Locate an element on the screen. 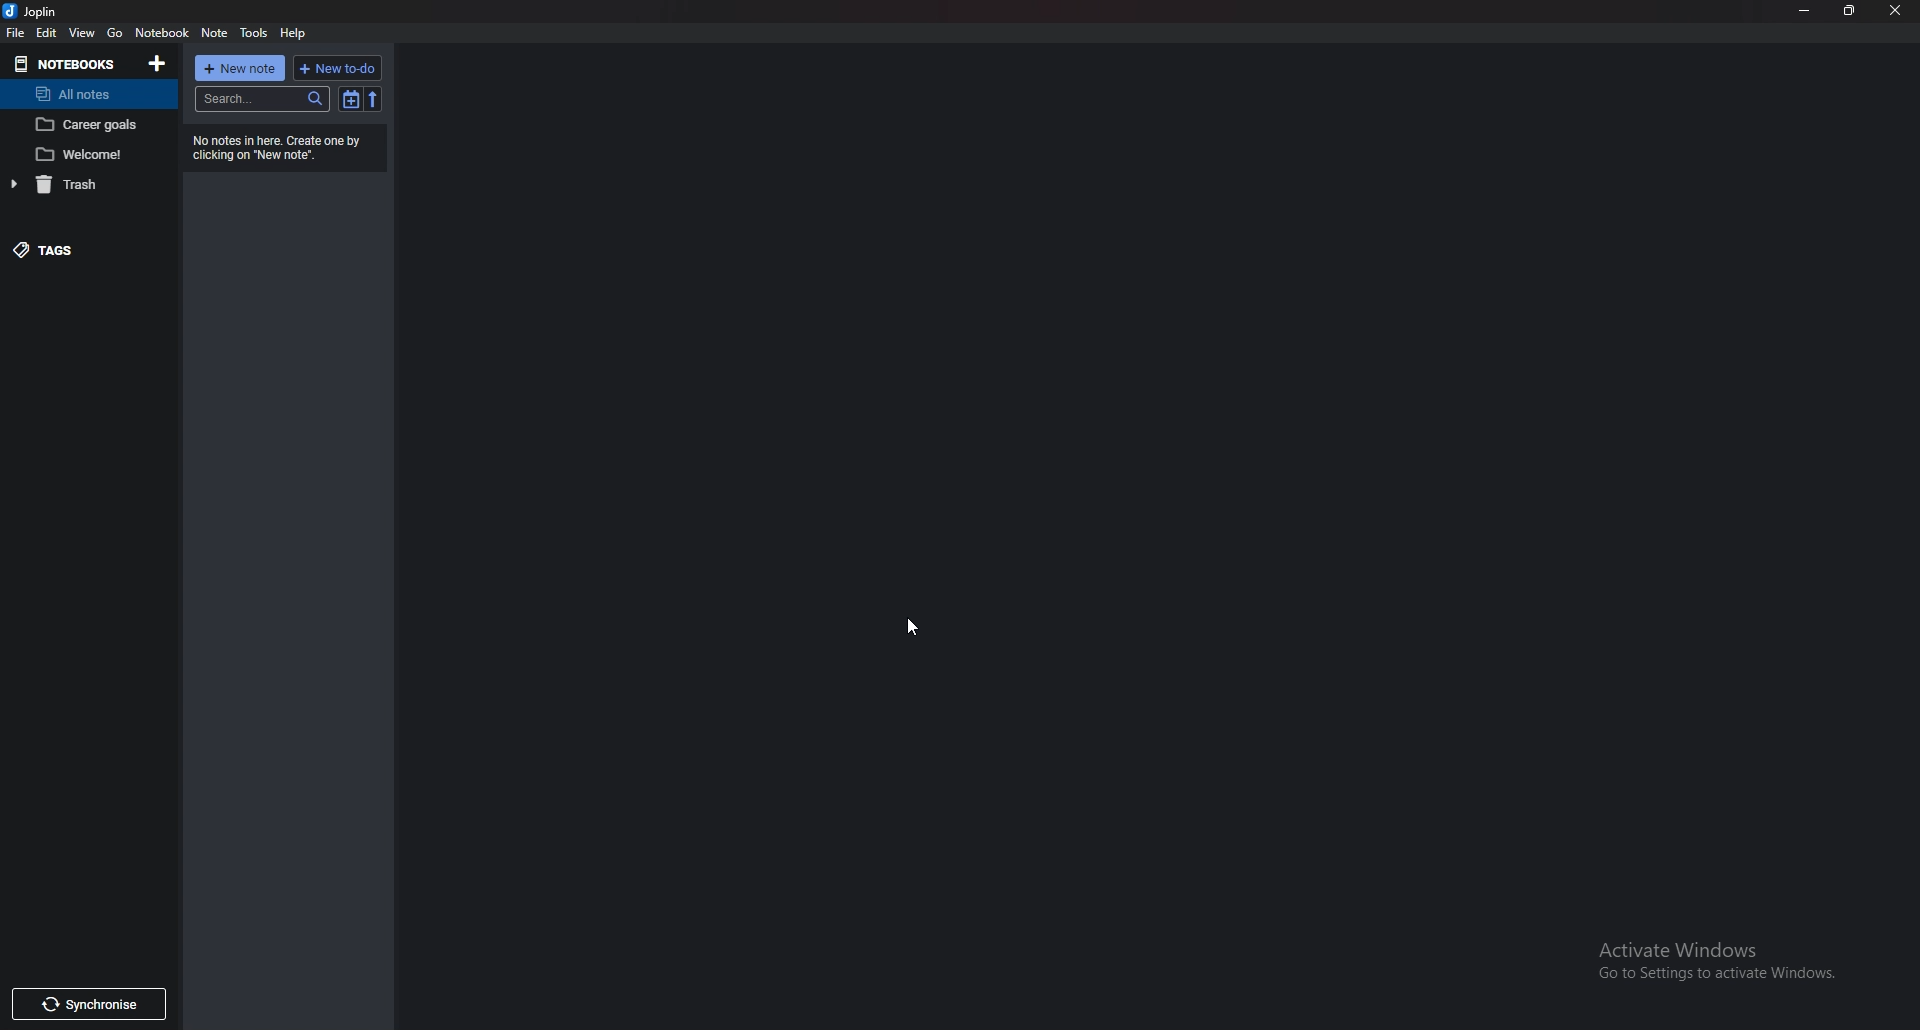  notebooks is located at coordinates (66, 64).